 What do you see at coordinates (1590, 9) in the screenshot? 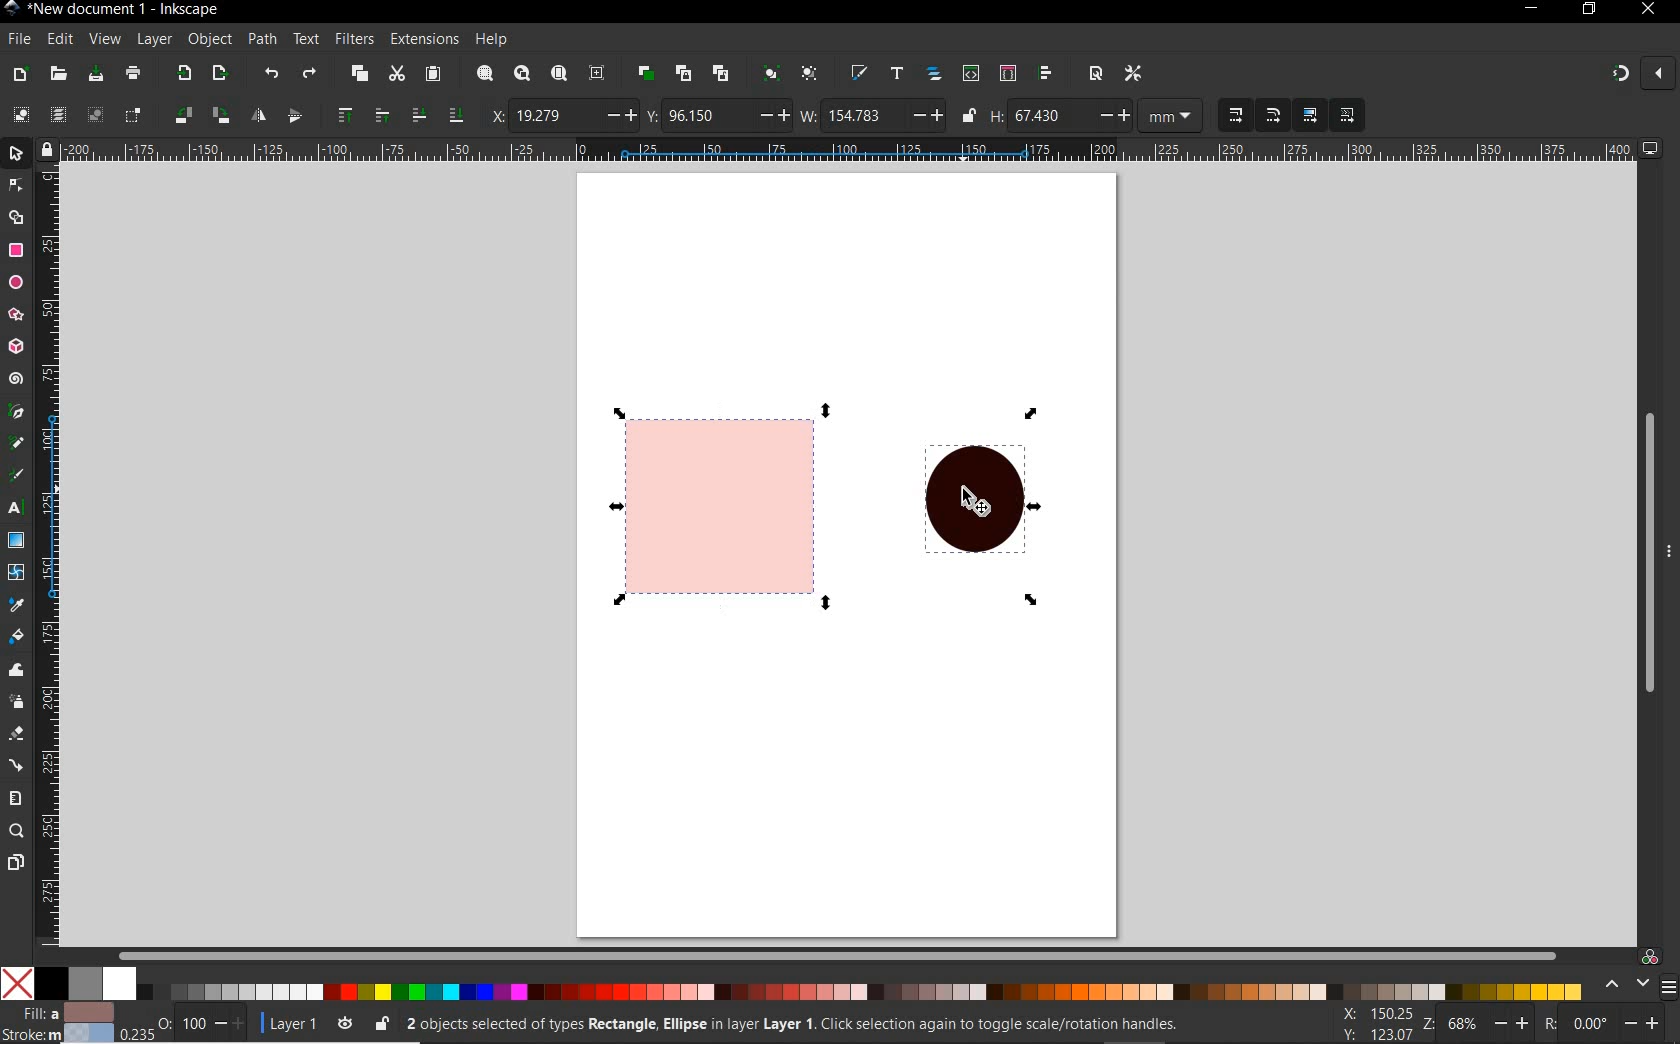
I see `restore` at bounding box center [1590, 9].